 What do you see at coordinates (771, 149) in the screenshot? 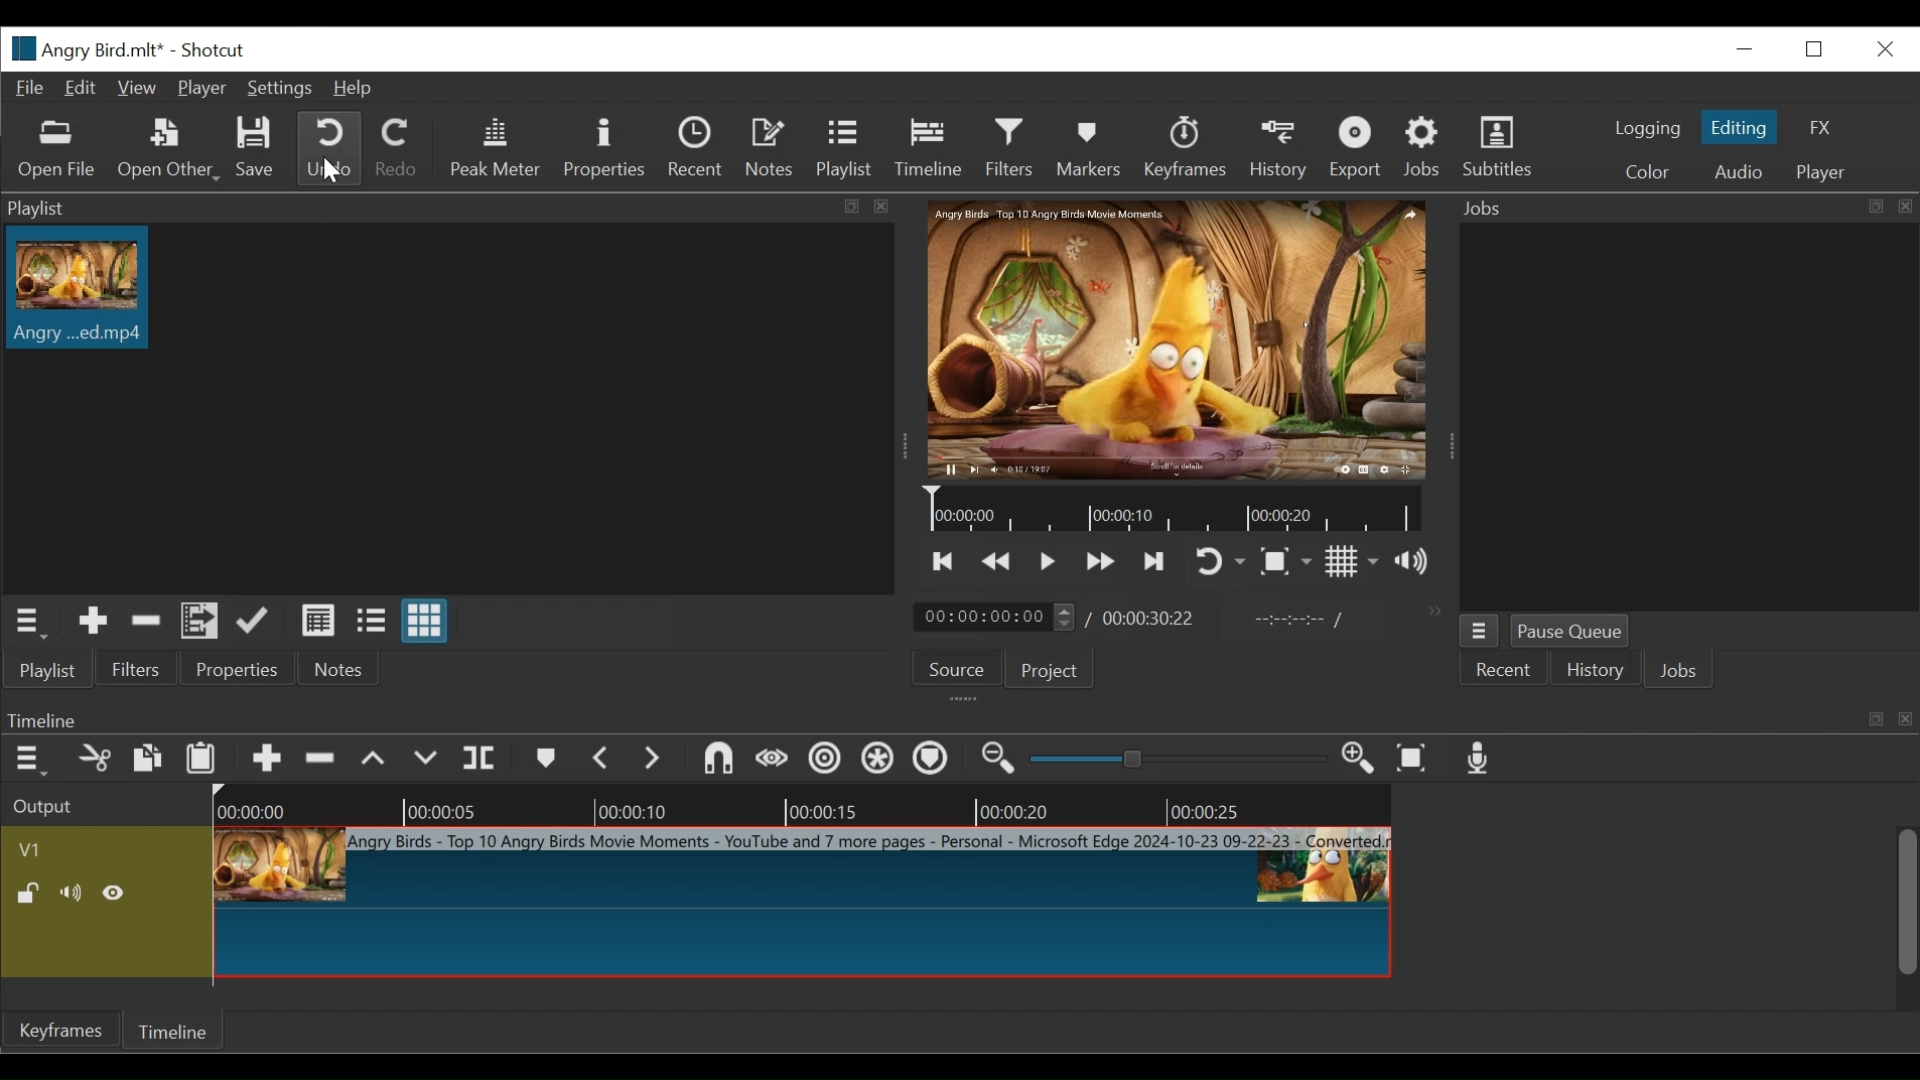
I see `Notes` at bounding box center [771, 149].